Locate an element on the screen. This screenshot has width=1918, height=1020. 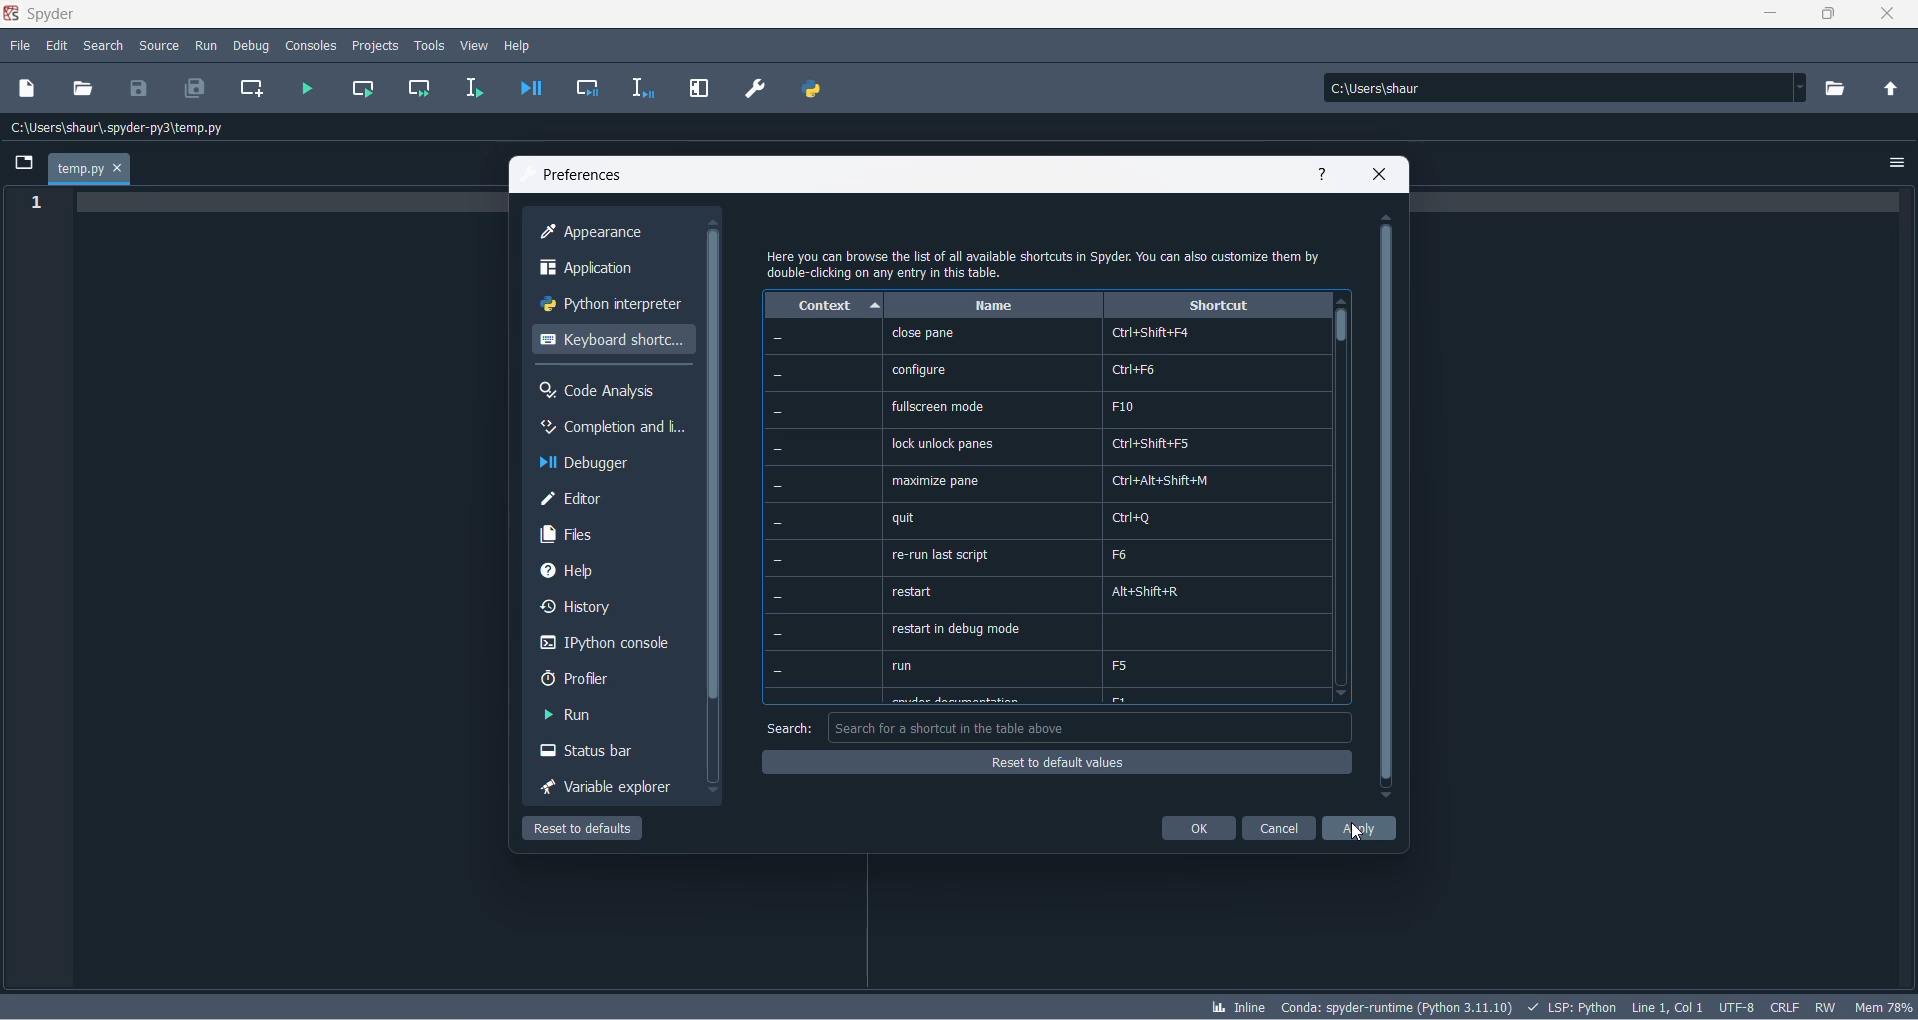
Crl+Shift+F5 is located at coordinates (1157, 445).